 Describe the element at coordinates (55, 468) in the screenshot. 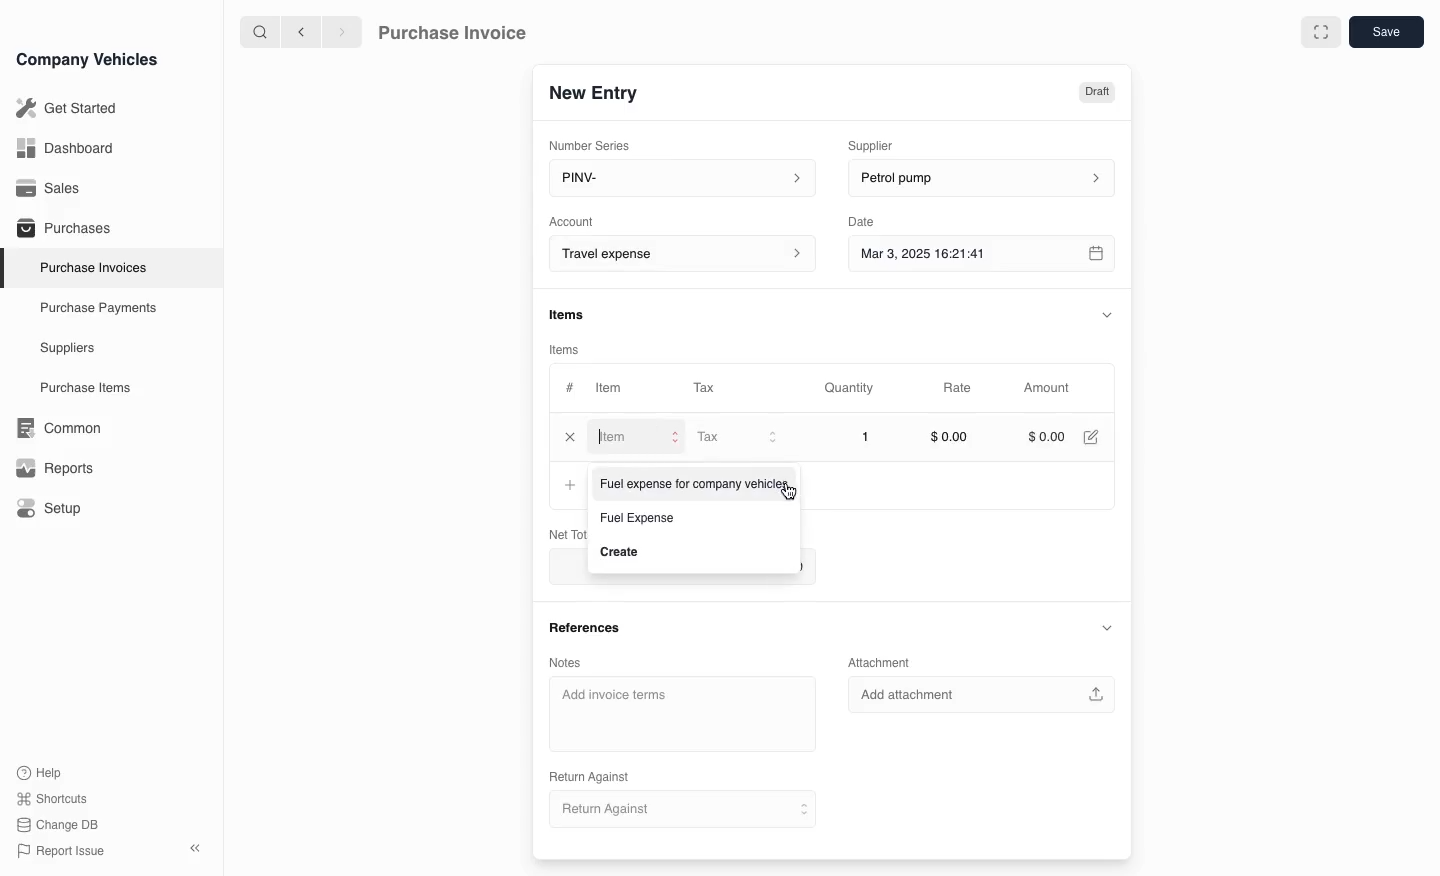

I see `Reports` at that location.